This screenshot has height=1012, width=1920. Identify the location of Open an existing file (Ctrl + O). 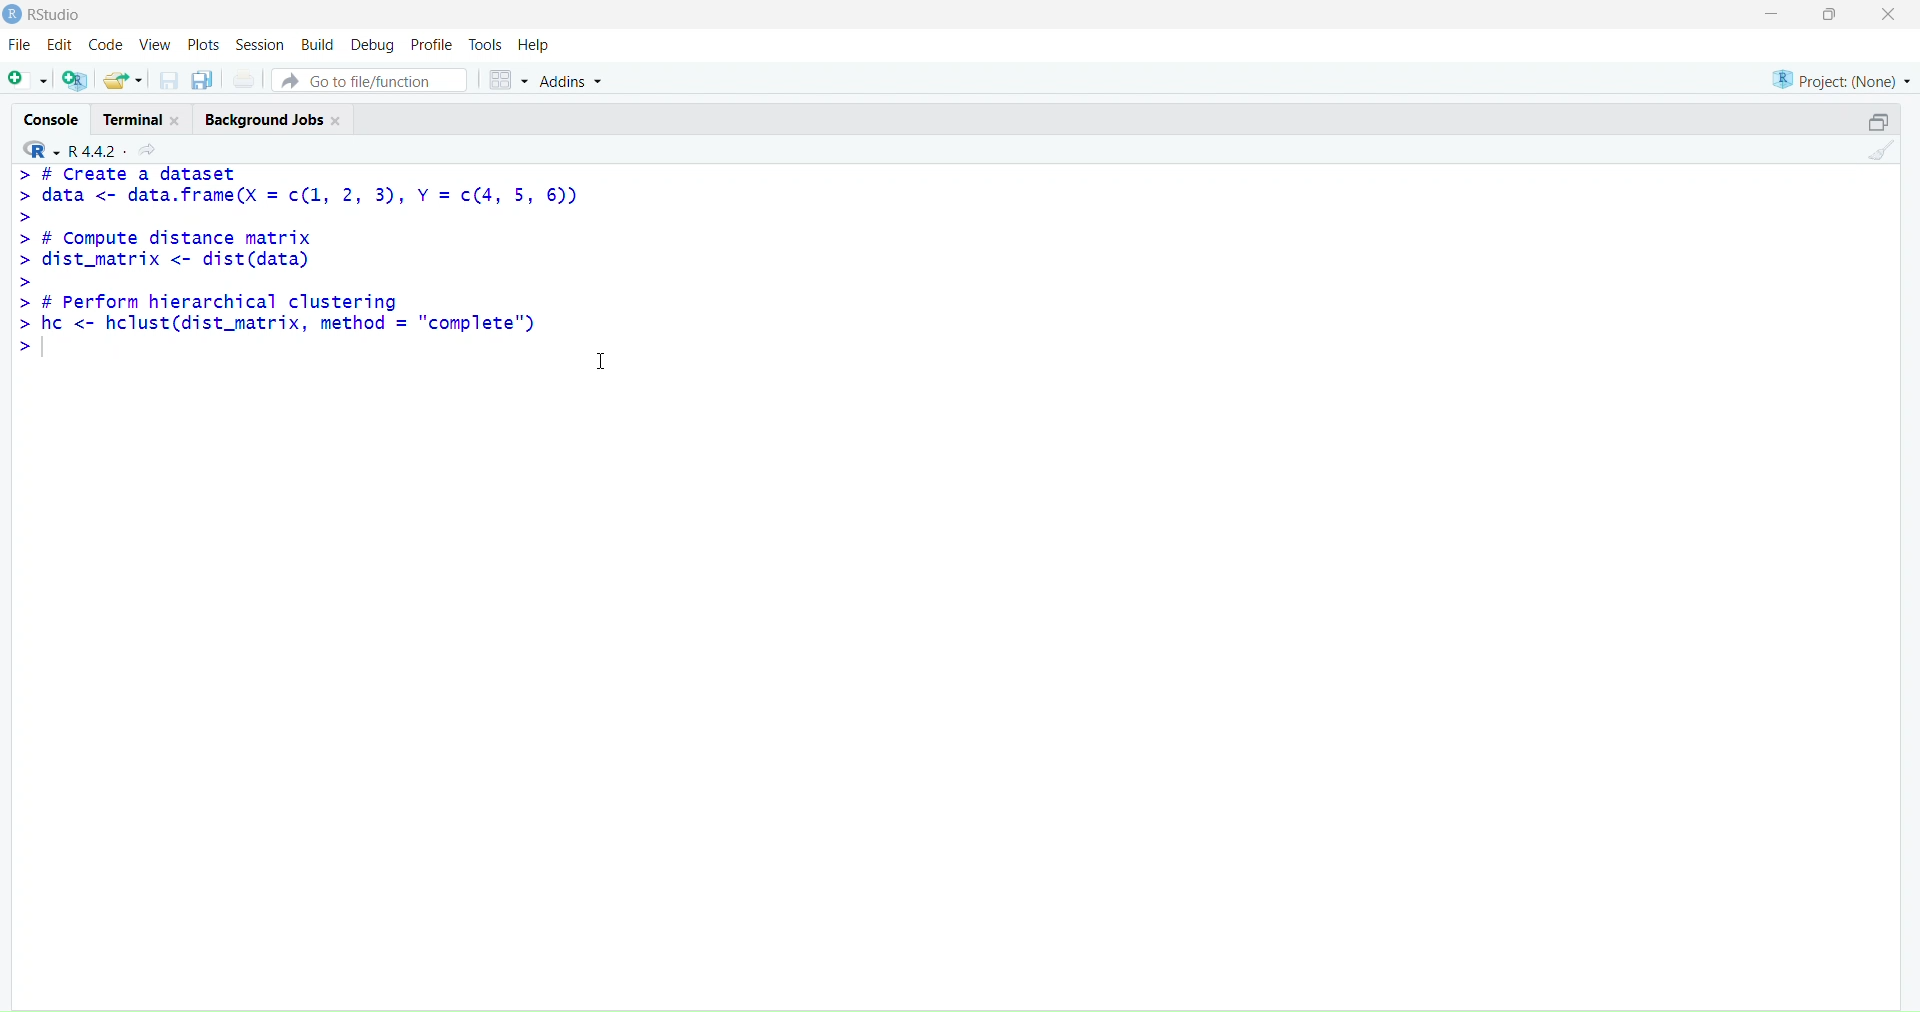
(123, 78).